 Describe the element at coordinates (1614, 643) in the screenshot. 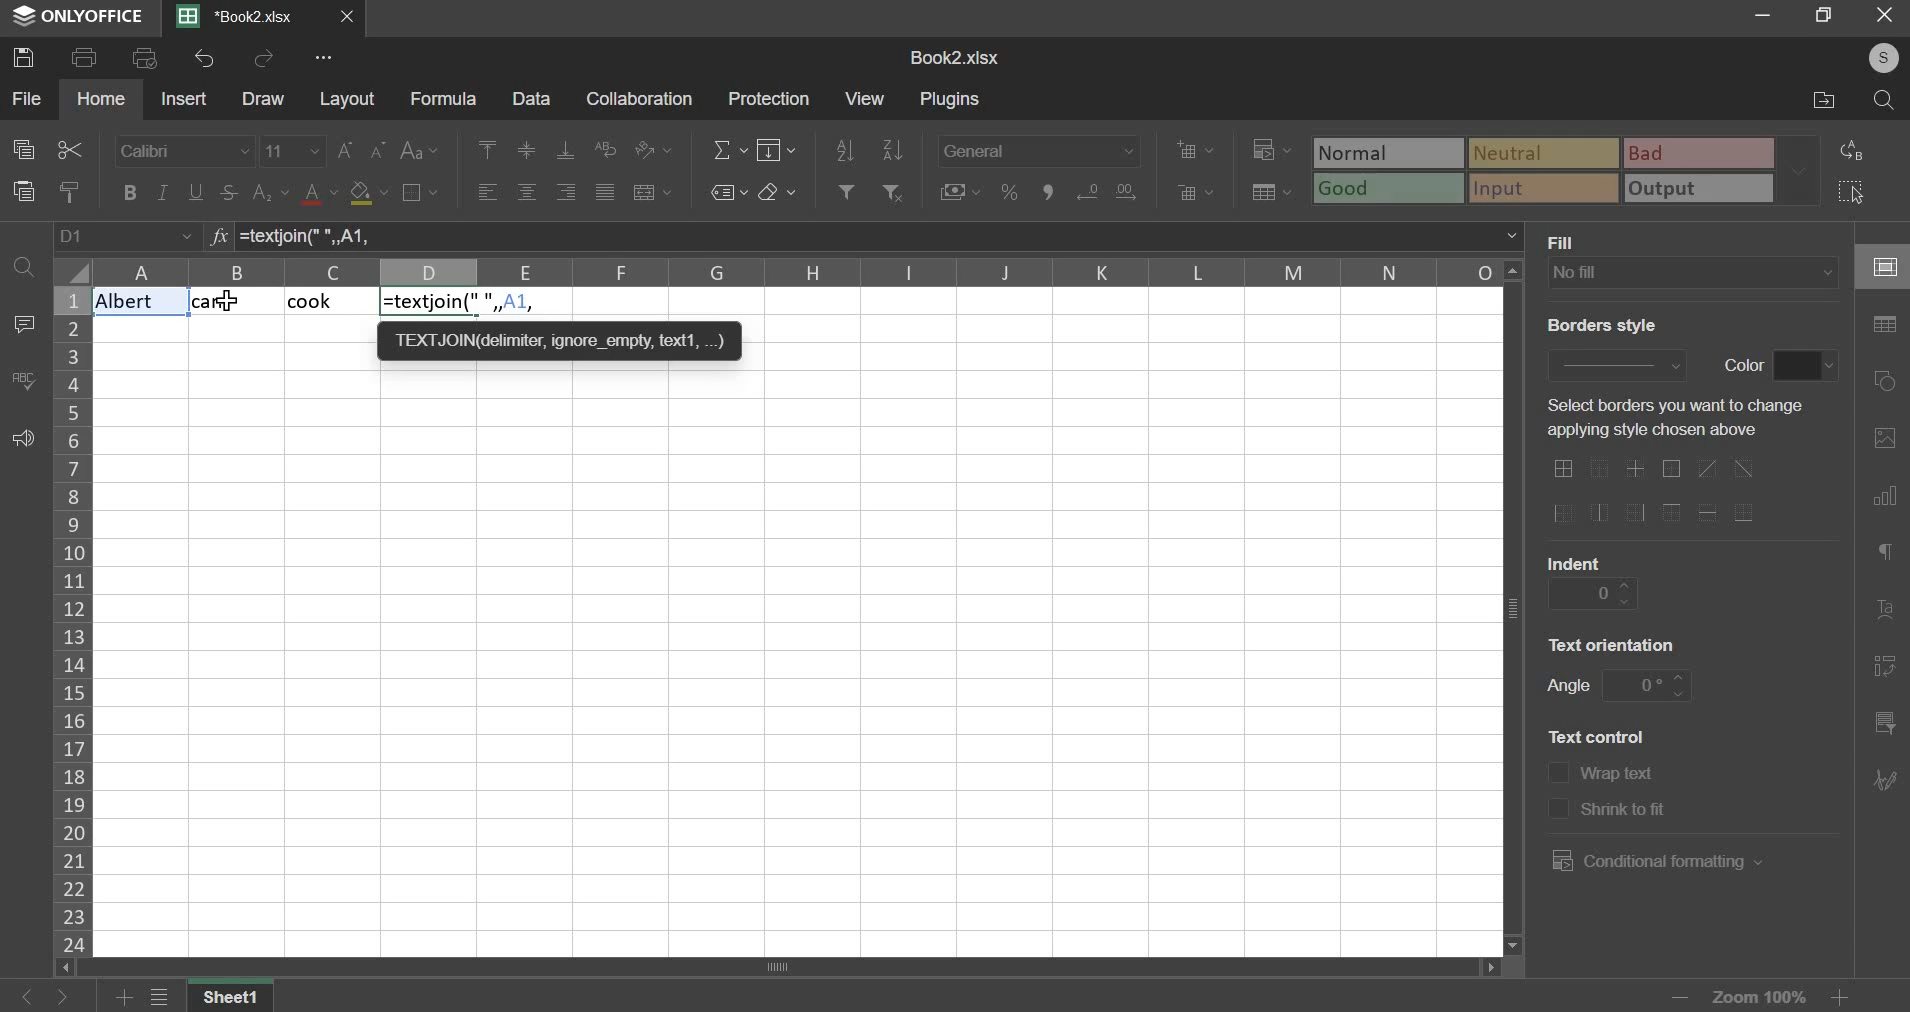

I see `text` at that location.